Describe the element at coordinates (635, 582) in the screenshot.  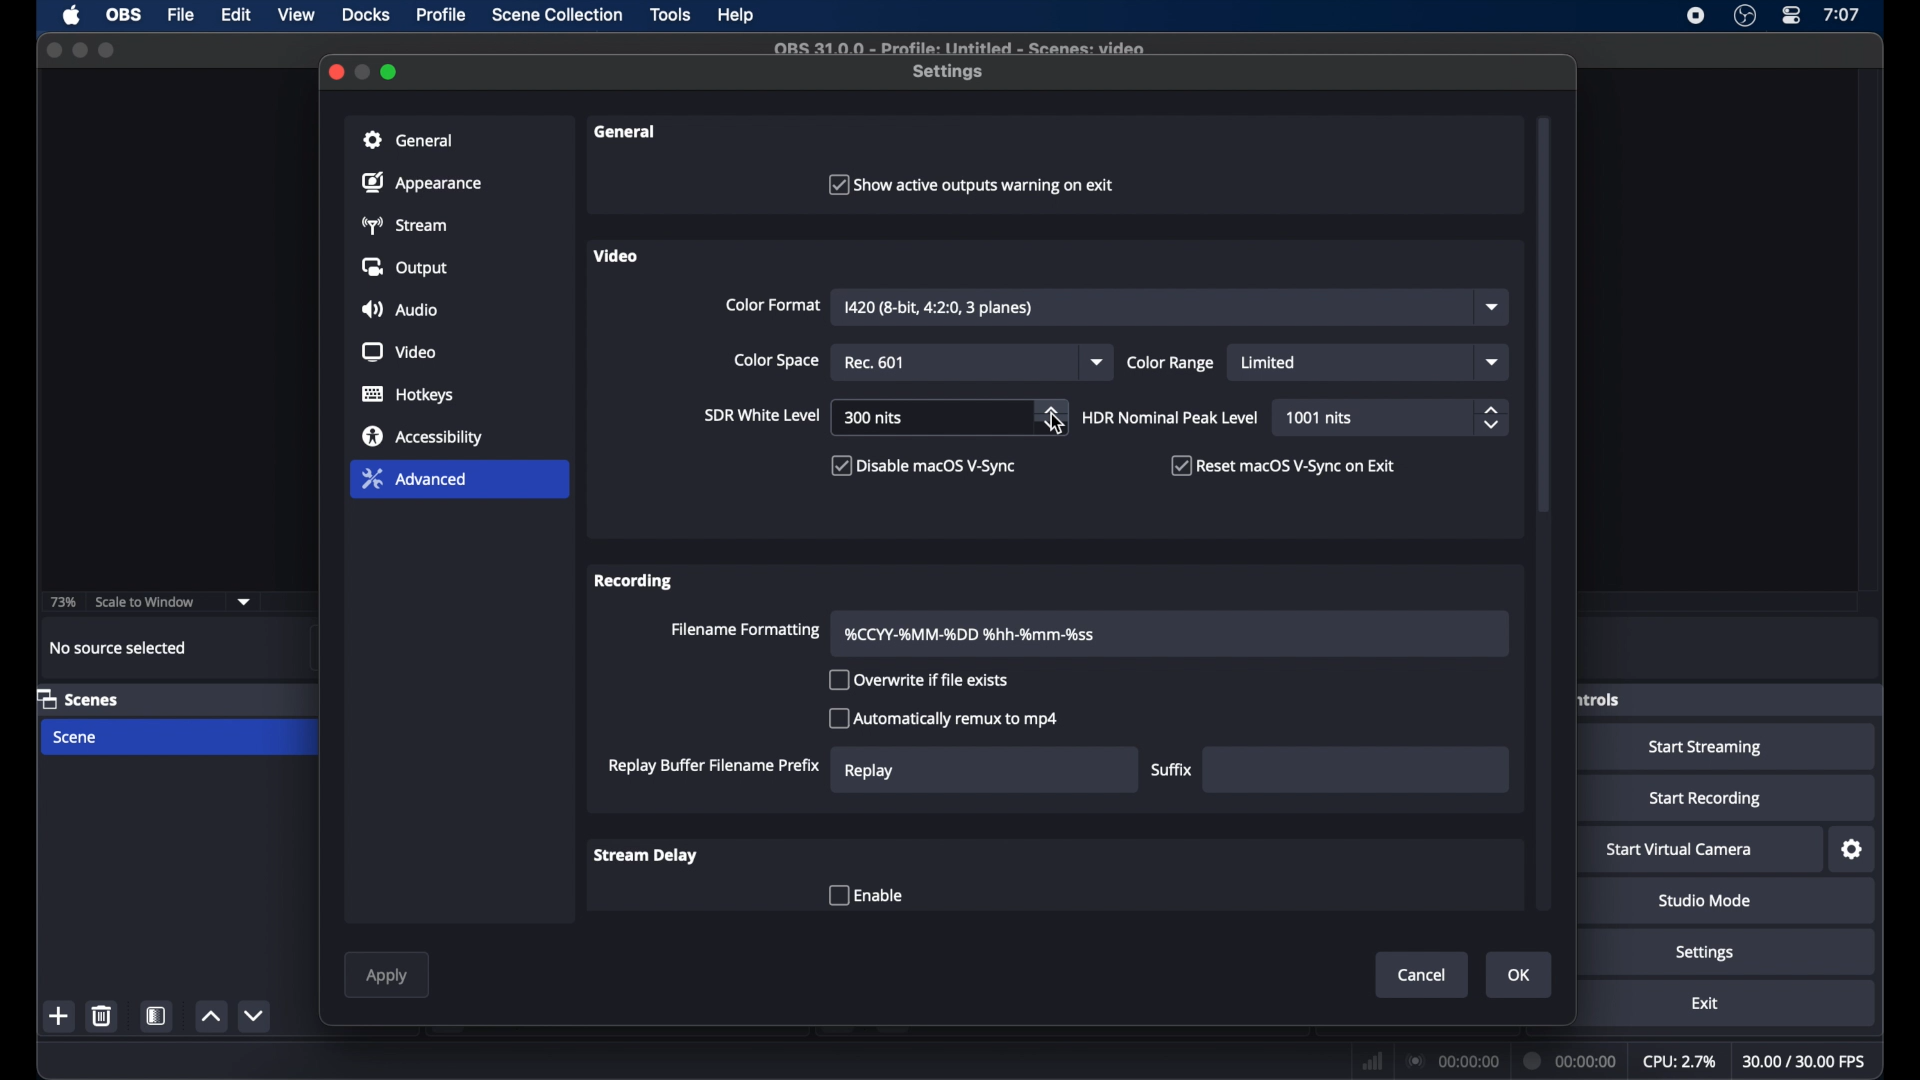
I see `recording` at that location.